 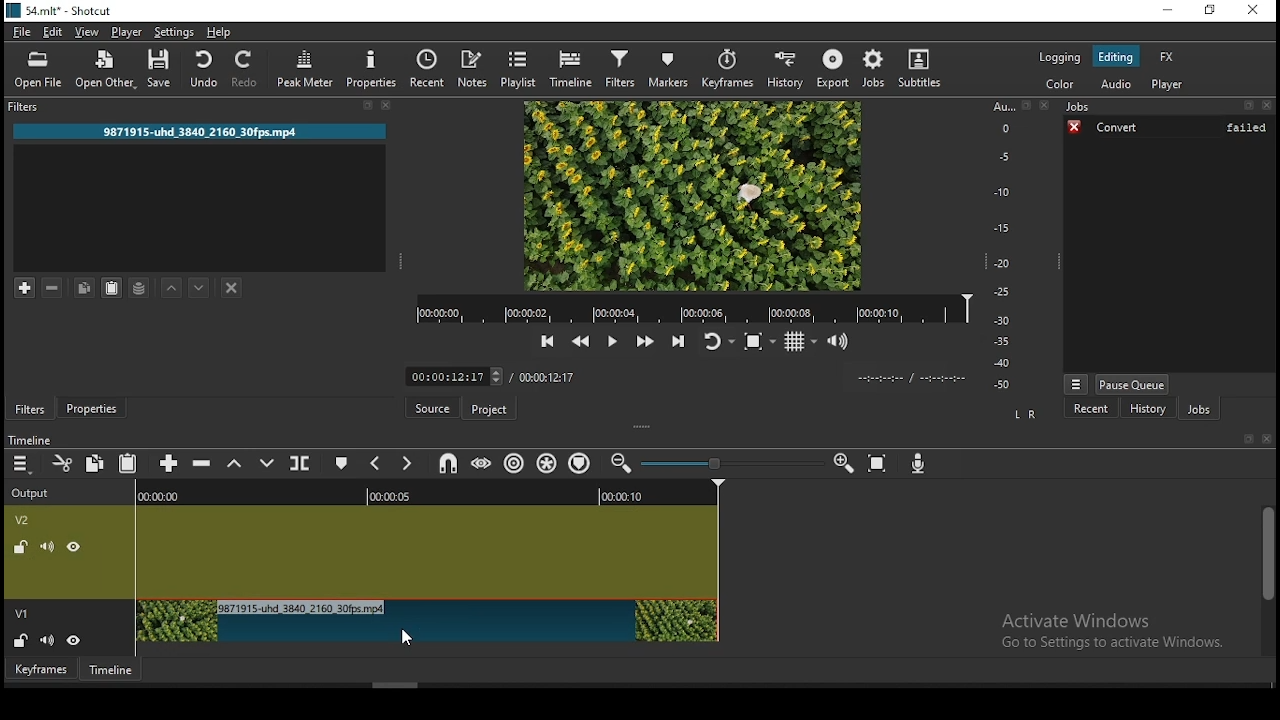 What do you see at coordinates (1243, 438) in the screenshot?
I see `bookmark` at bounding box center [1243, 438].